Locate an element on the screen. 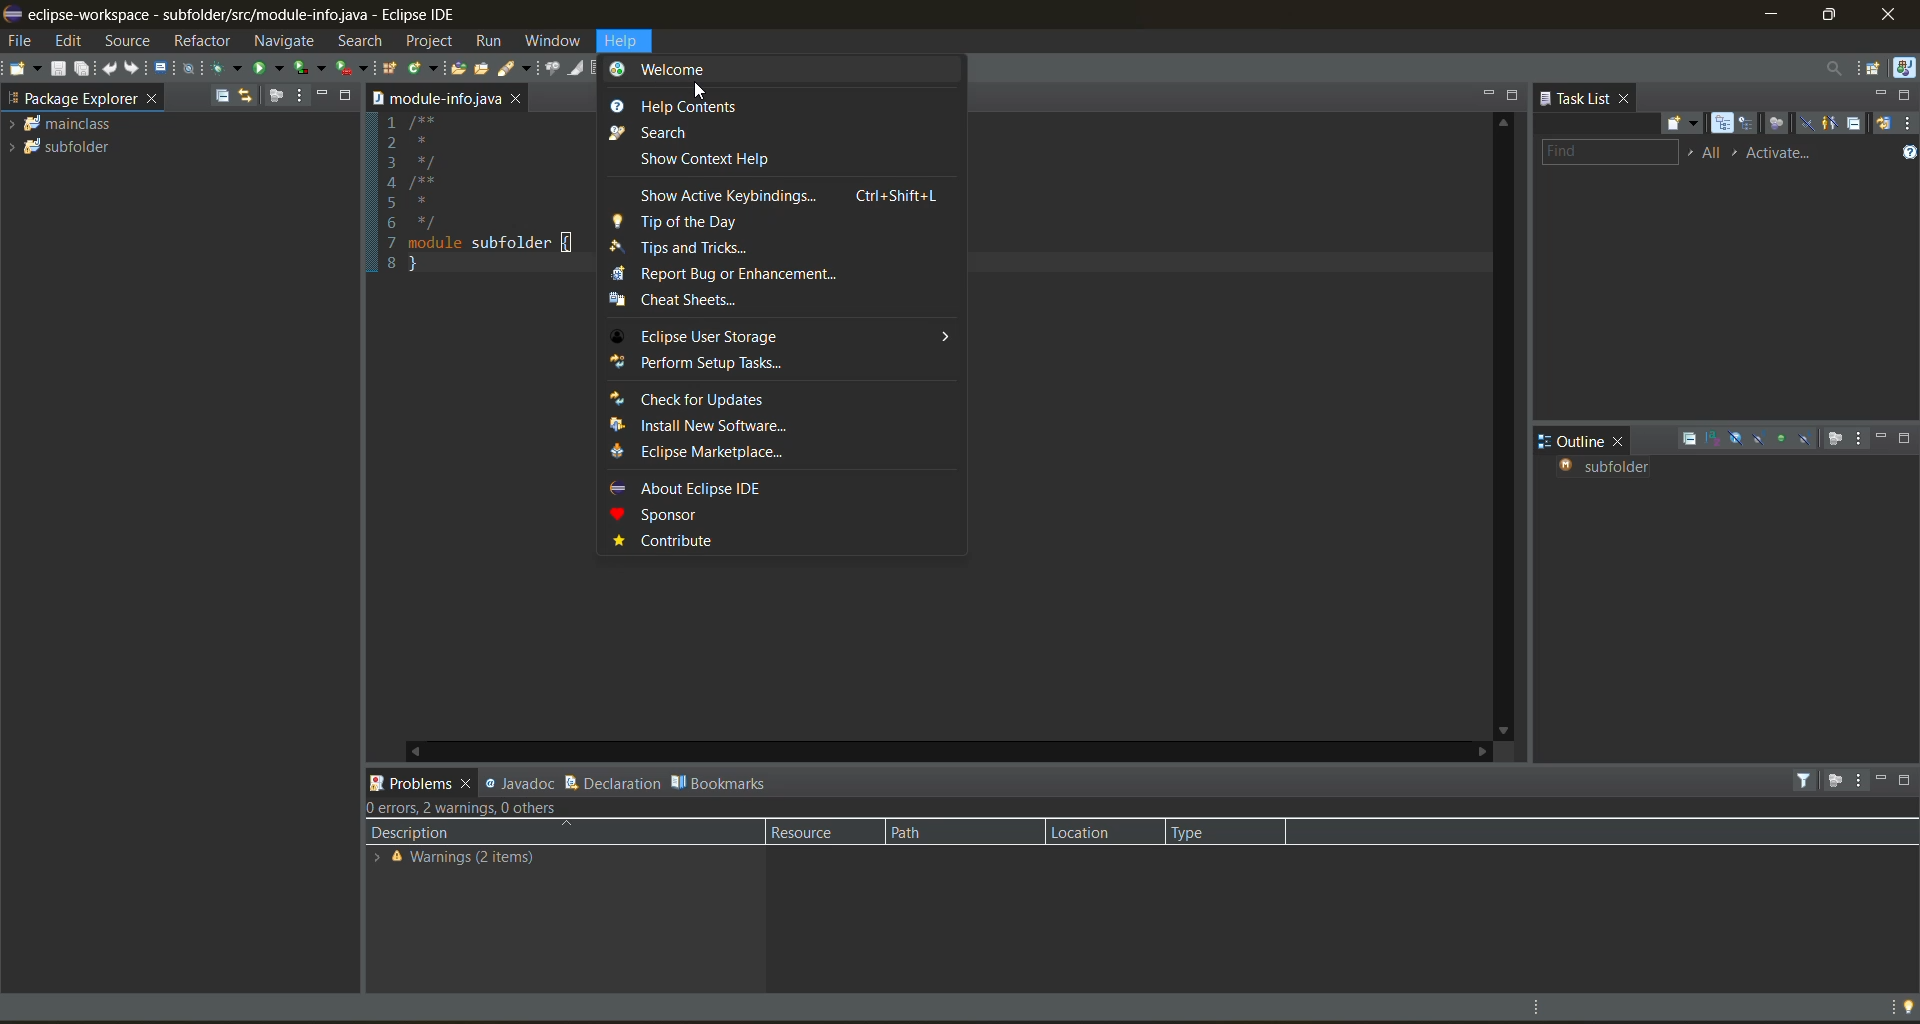  show content help is located at coordinates (719, 157).